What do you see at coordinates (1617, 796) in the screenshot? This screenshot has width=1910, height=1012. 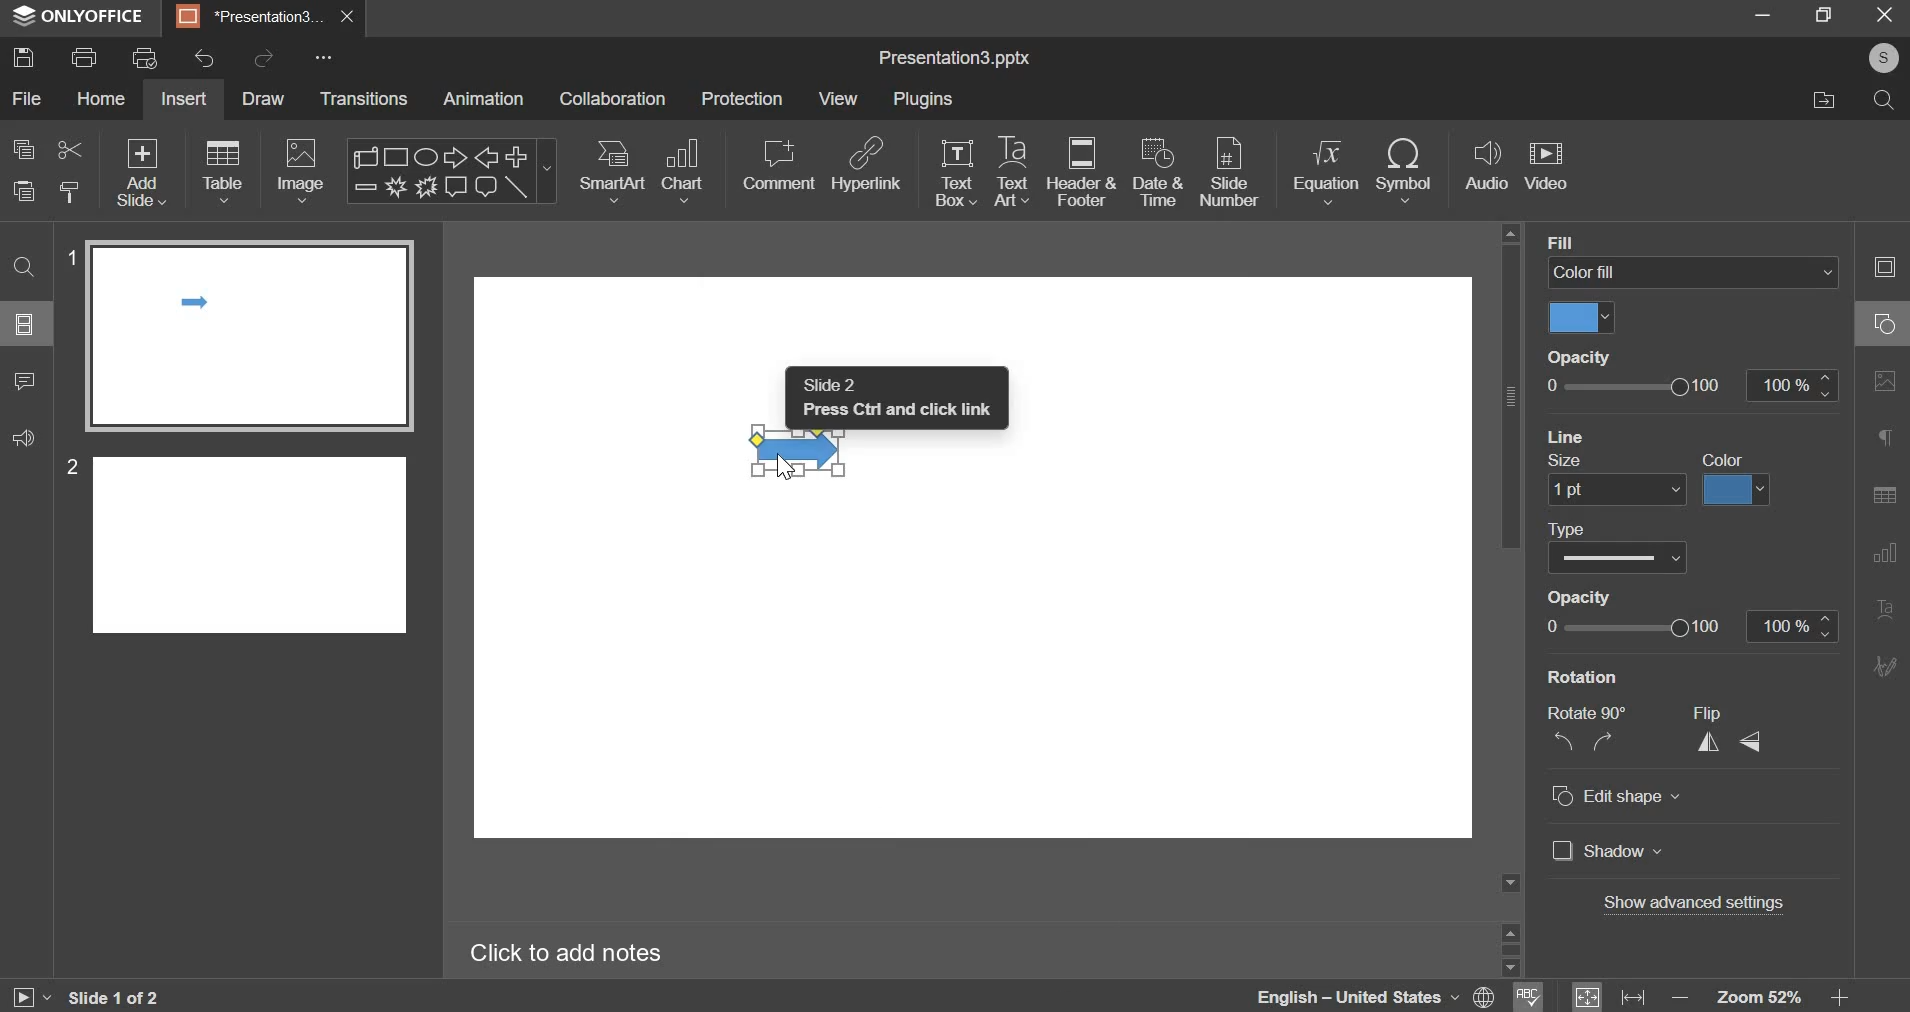 I see `edit shape` at bounding box center [1617, 796].